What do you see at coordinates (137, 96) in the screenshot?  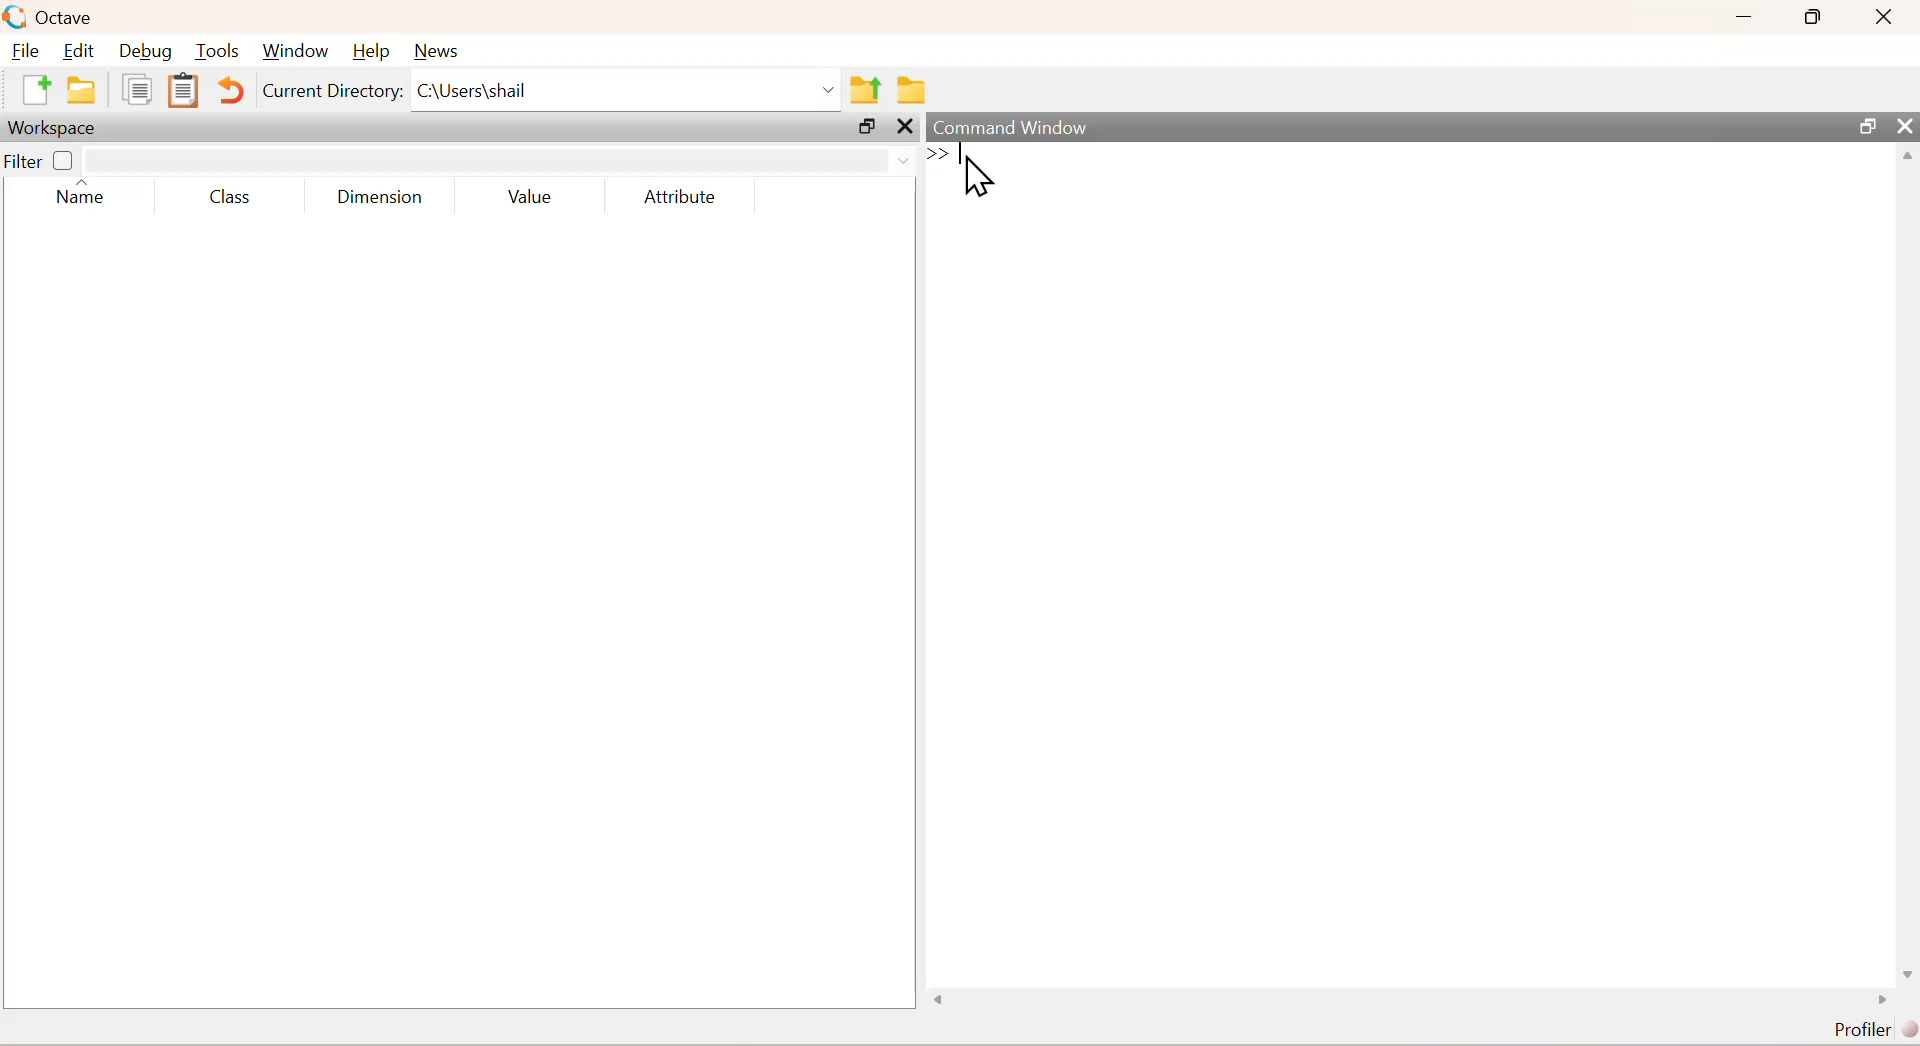 I see `Copy` at bounding box center [137, 96].